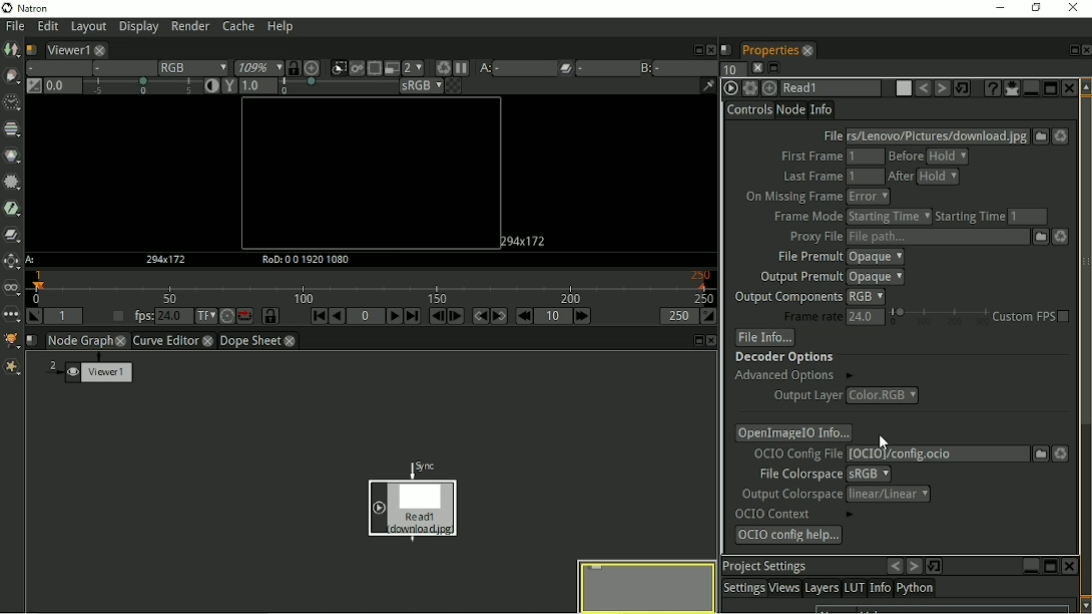  What do you see at coordinates (334, 68) in the screenshot?
I see `Clips the portion of the image` at bounding box center [334, 68].